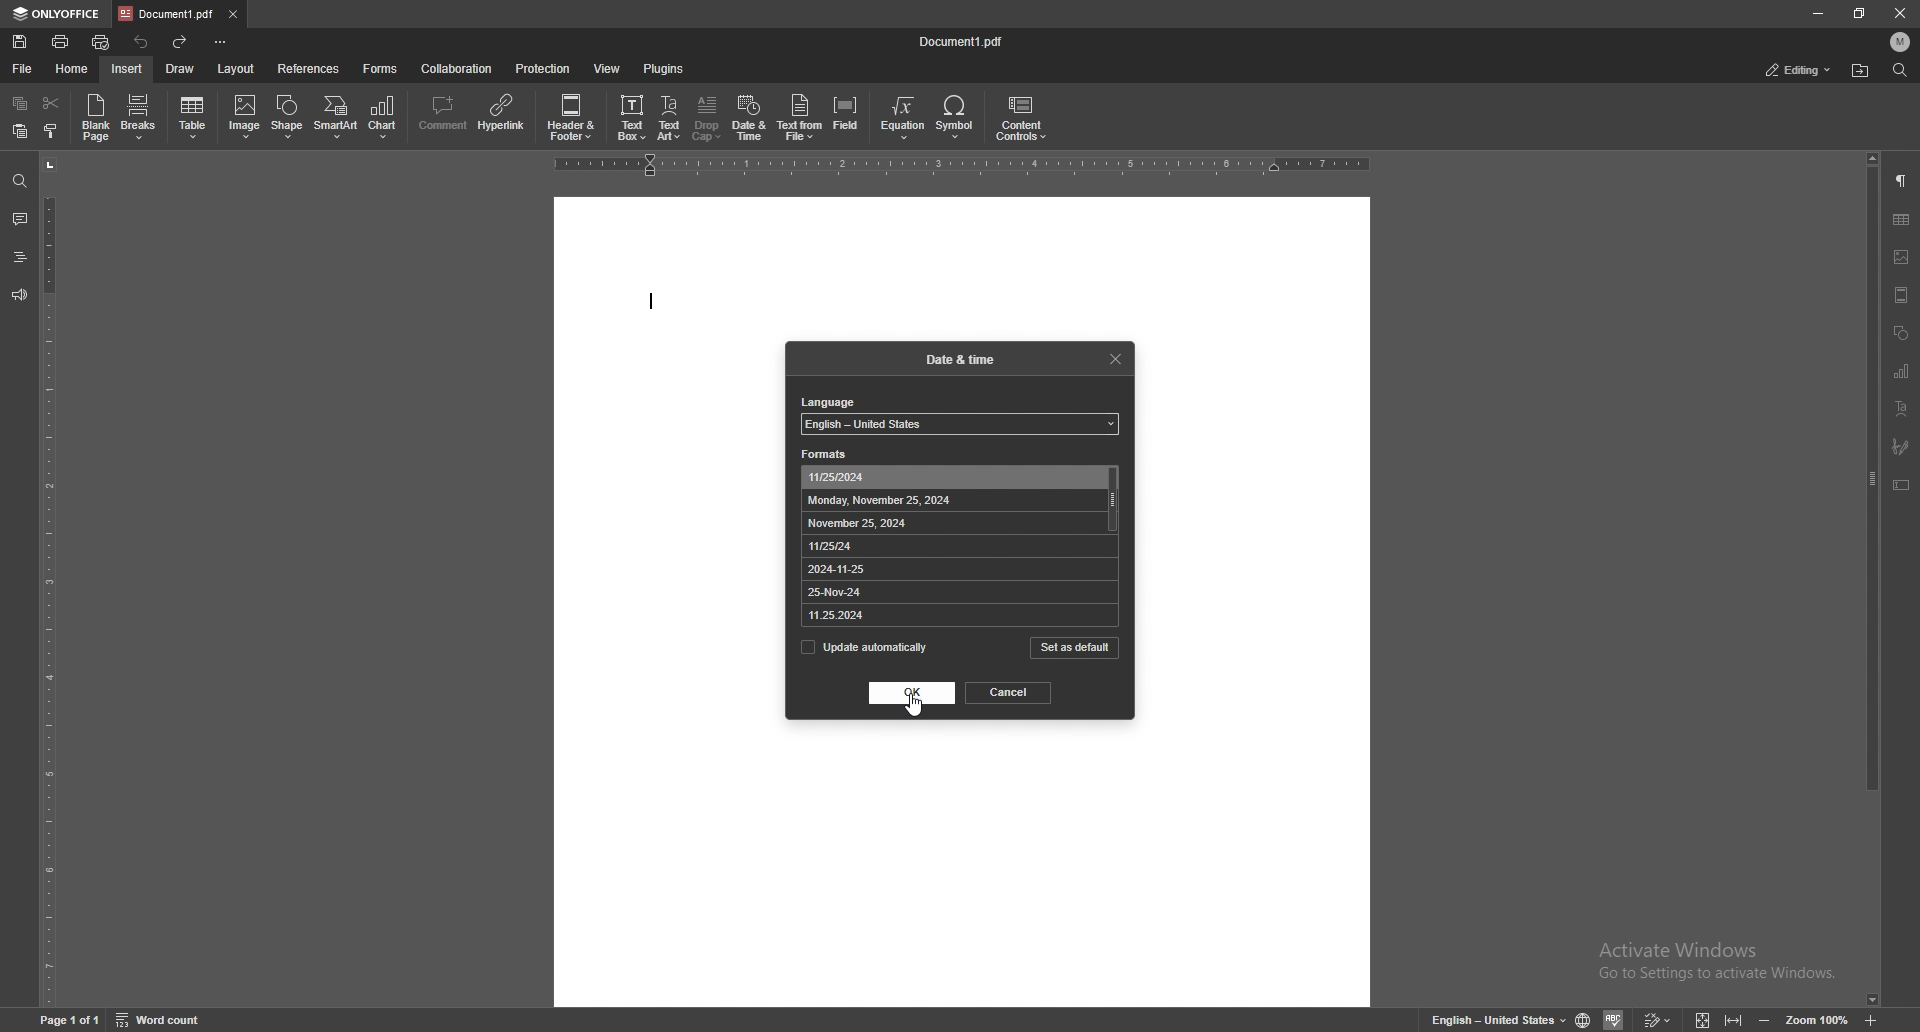  What do you see at coordinates (1902, 486) in the screenshot?
I see `text box` at bounding box center [1902, 486].